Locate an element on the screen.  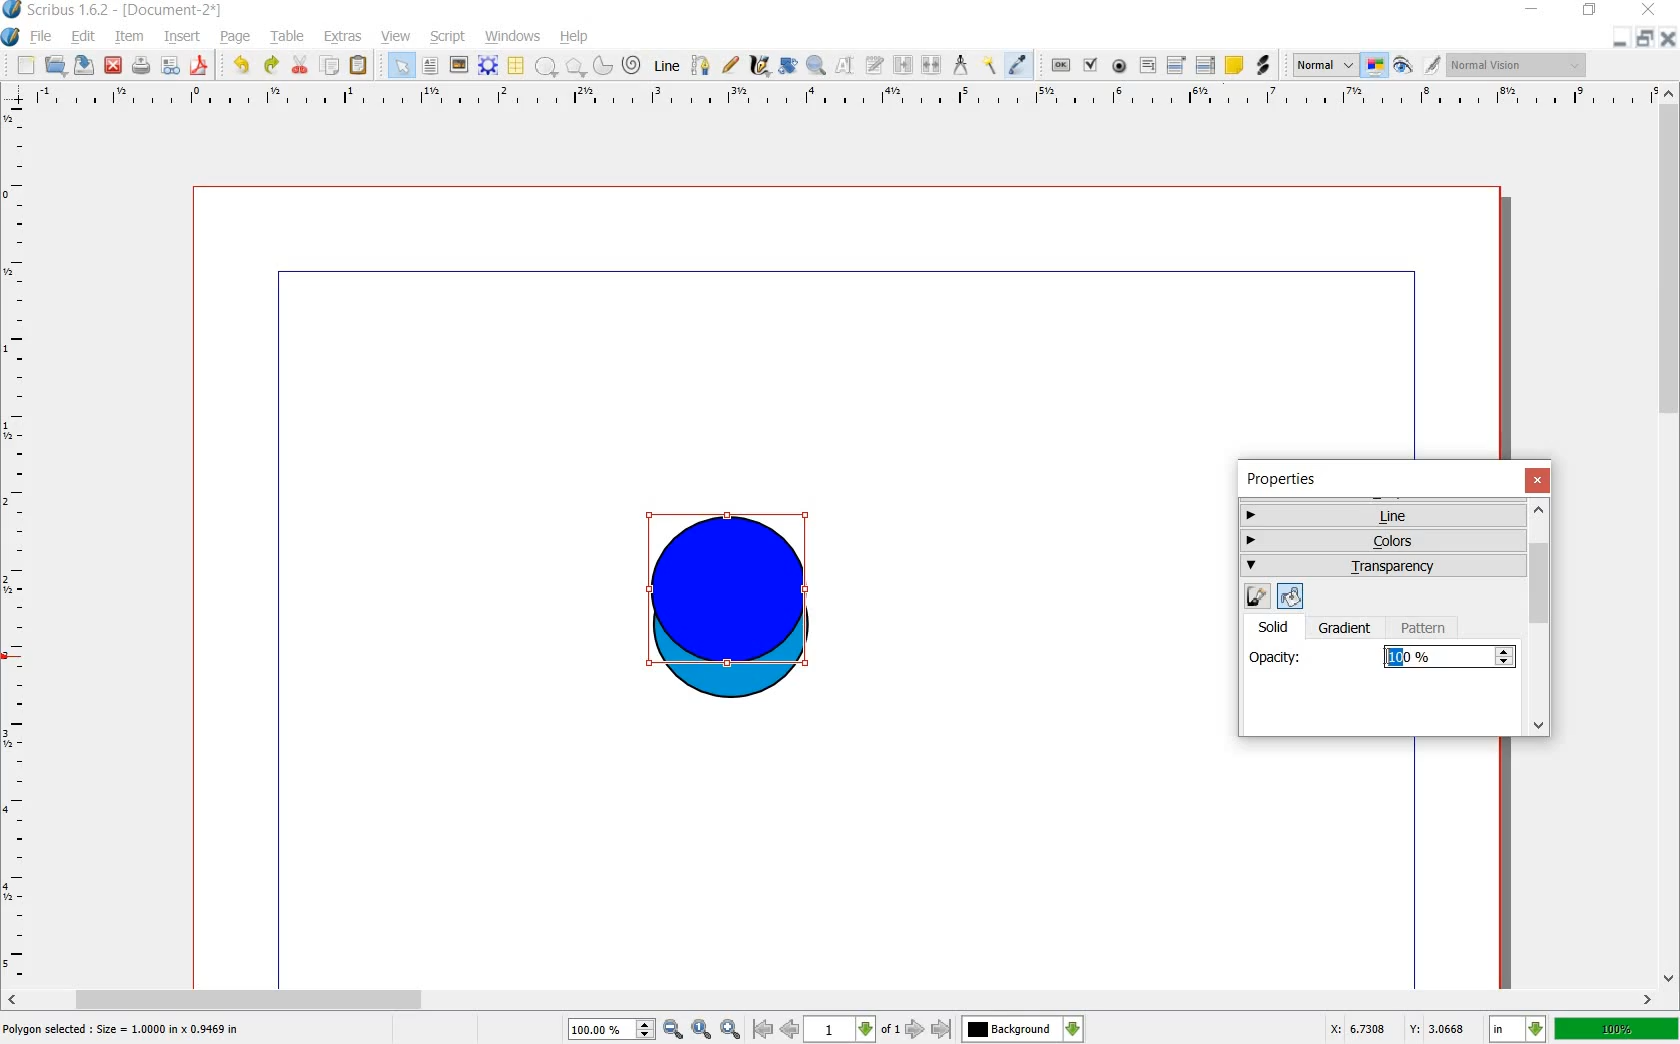
opacity is located at coordinates (1276, 655).